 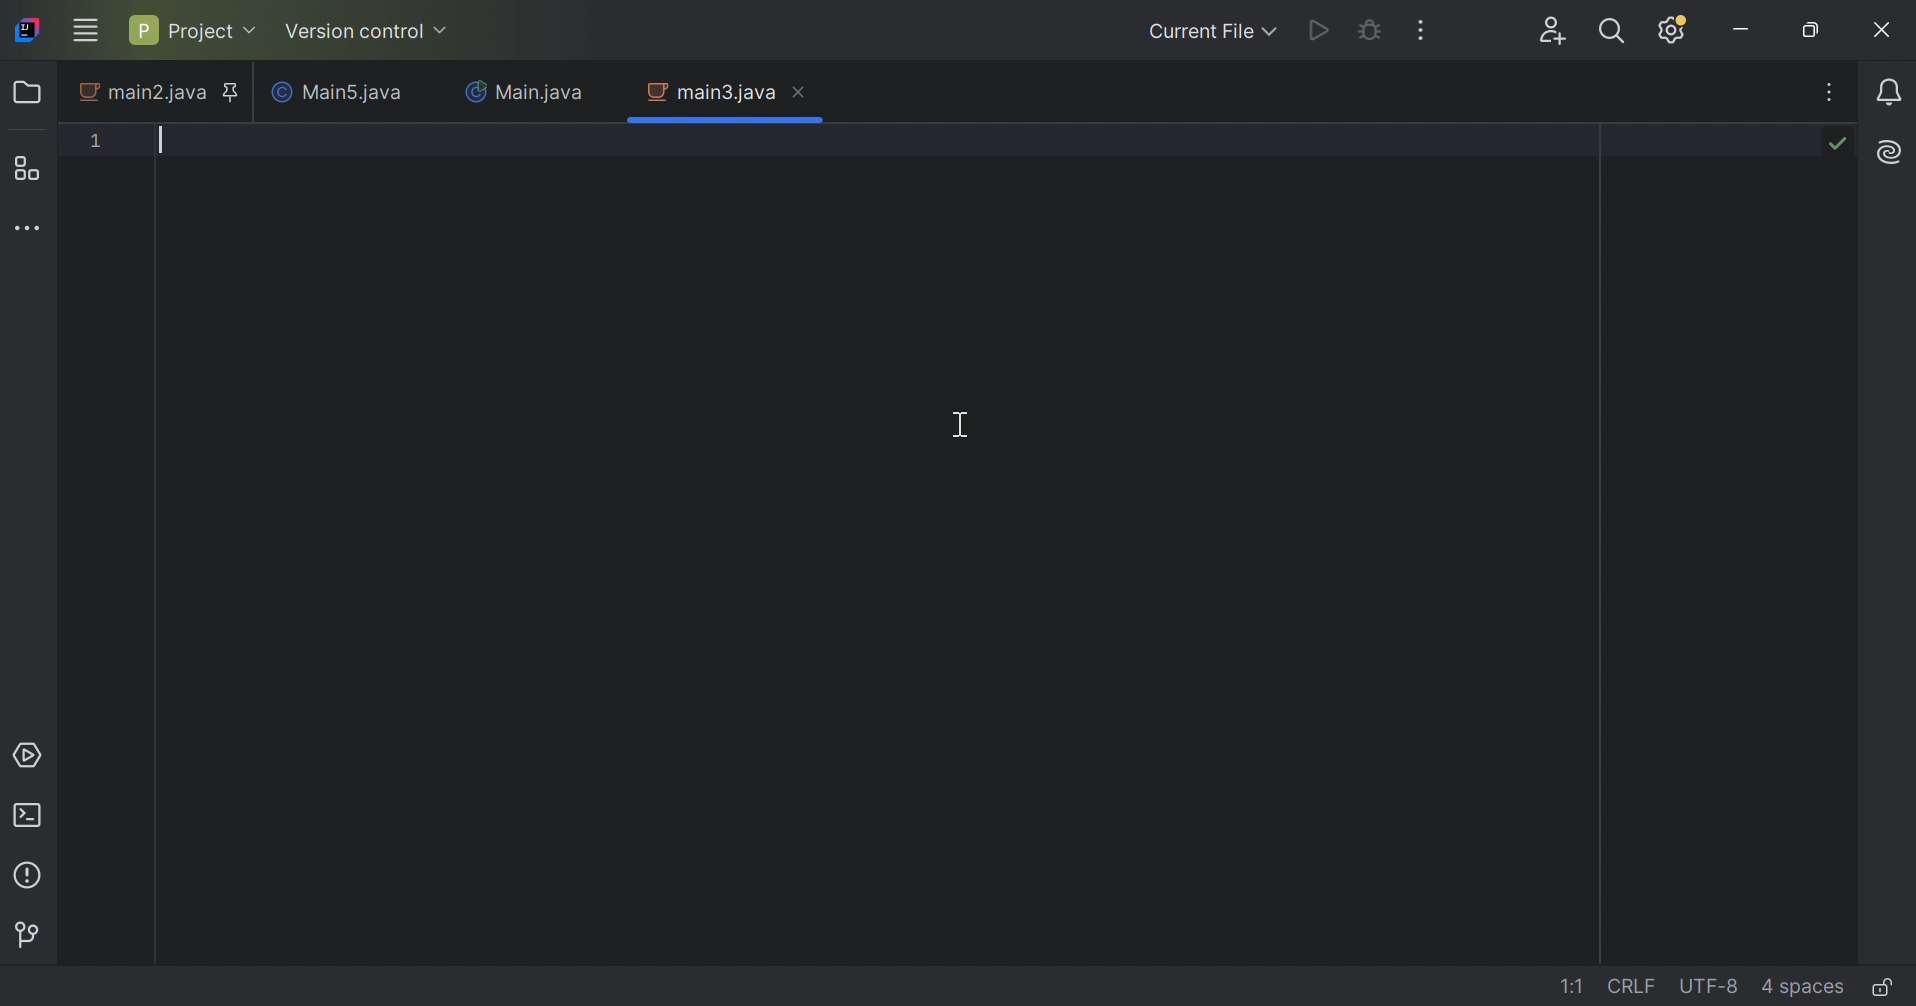 I want to click on Main5.java, so click(x=335, y=90).